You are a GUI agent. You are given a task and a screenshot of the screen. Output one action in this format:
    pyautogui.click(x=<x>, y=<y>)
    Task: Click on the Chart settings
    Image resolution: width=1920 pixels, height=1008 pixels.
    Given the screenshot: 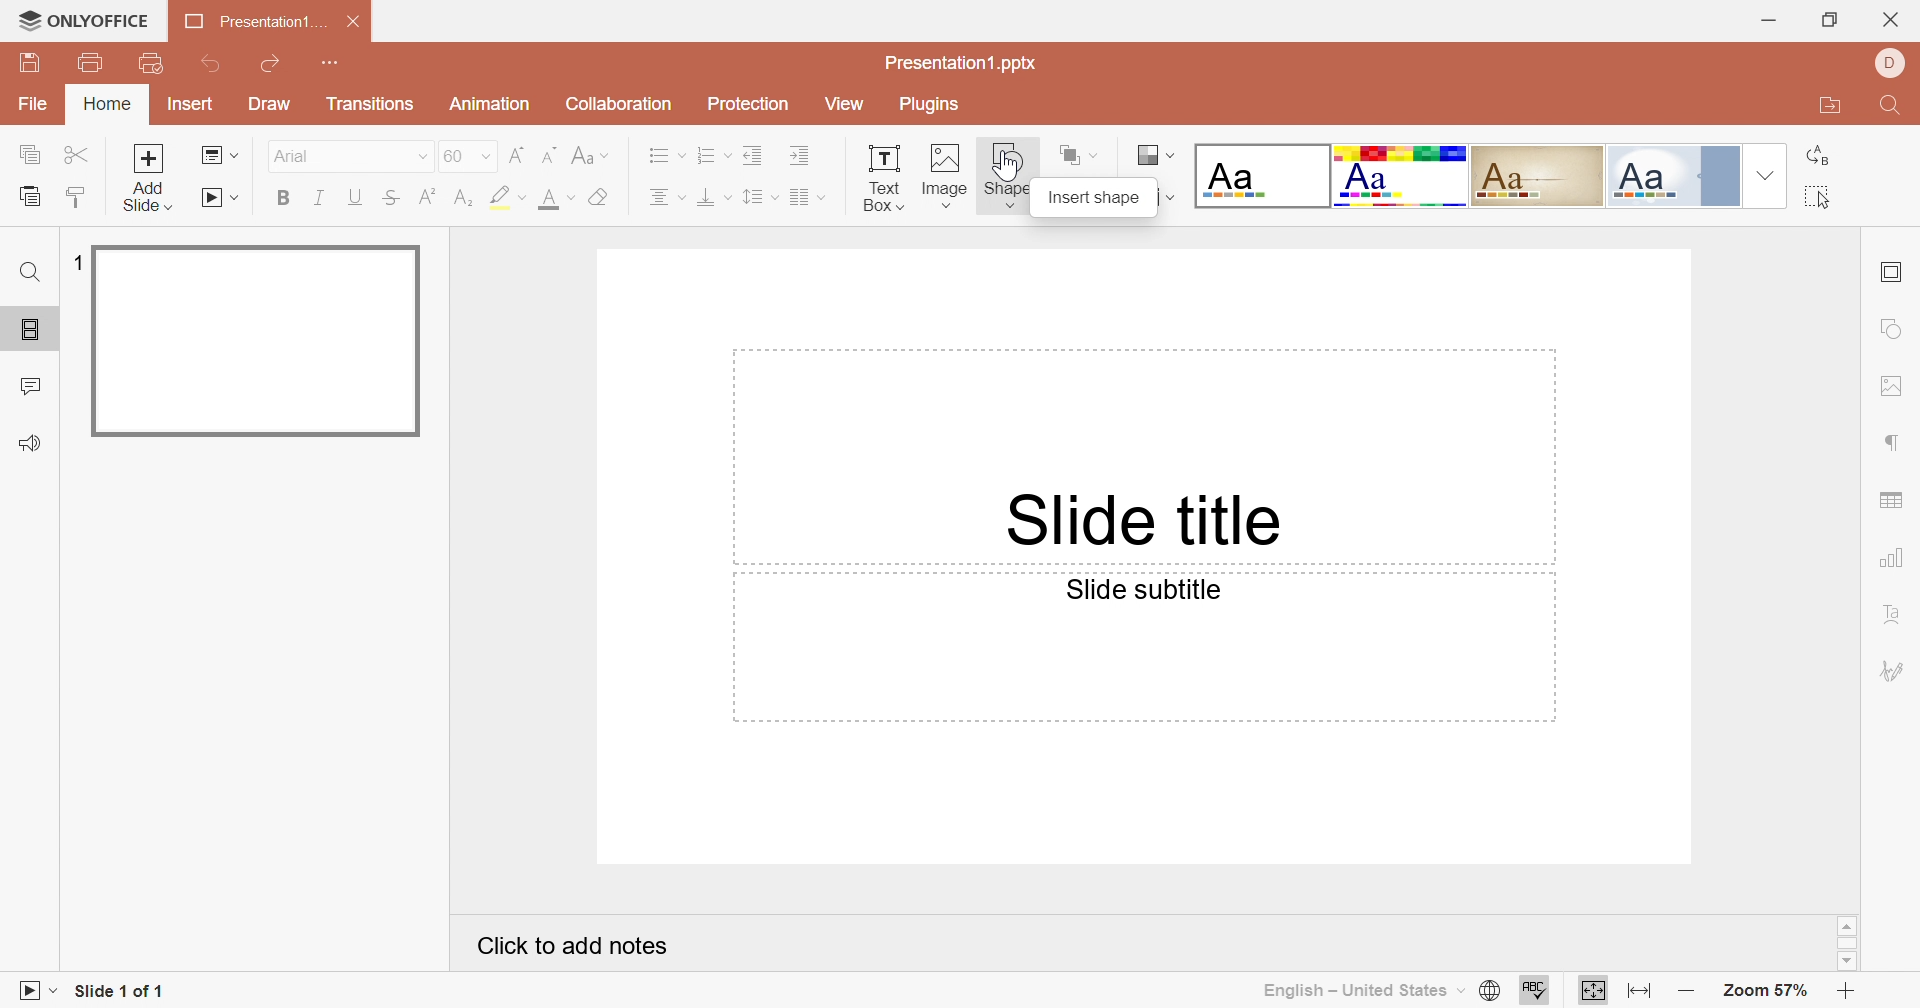 What is the action you would take?
    pyautogui.click(x=1894, y=559)
    